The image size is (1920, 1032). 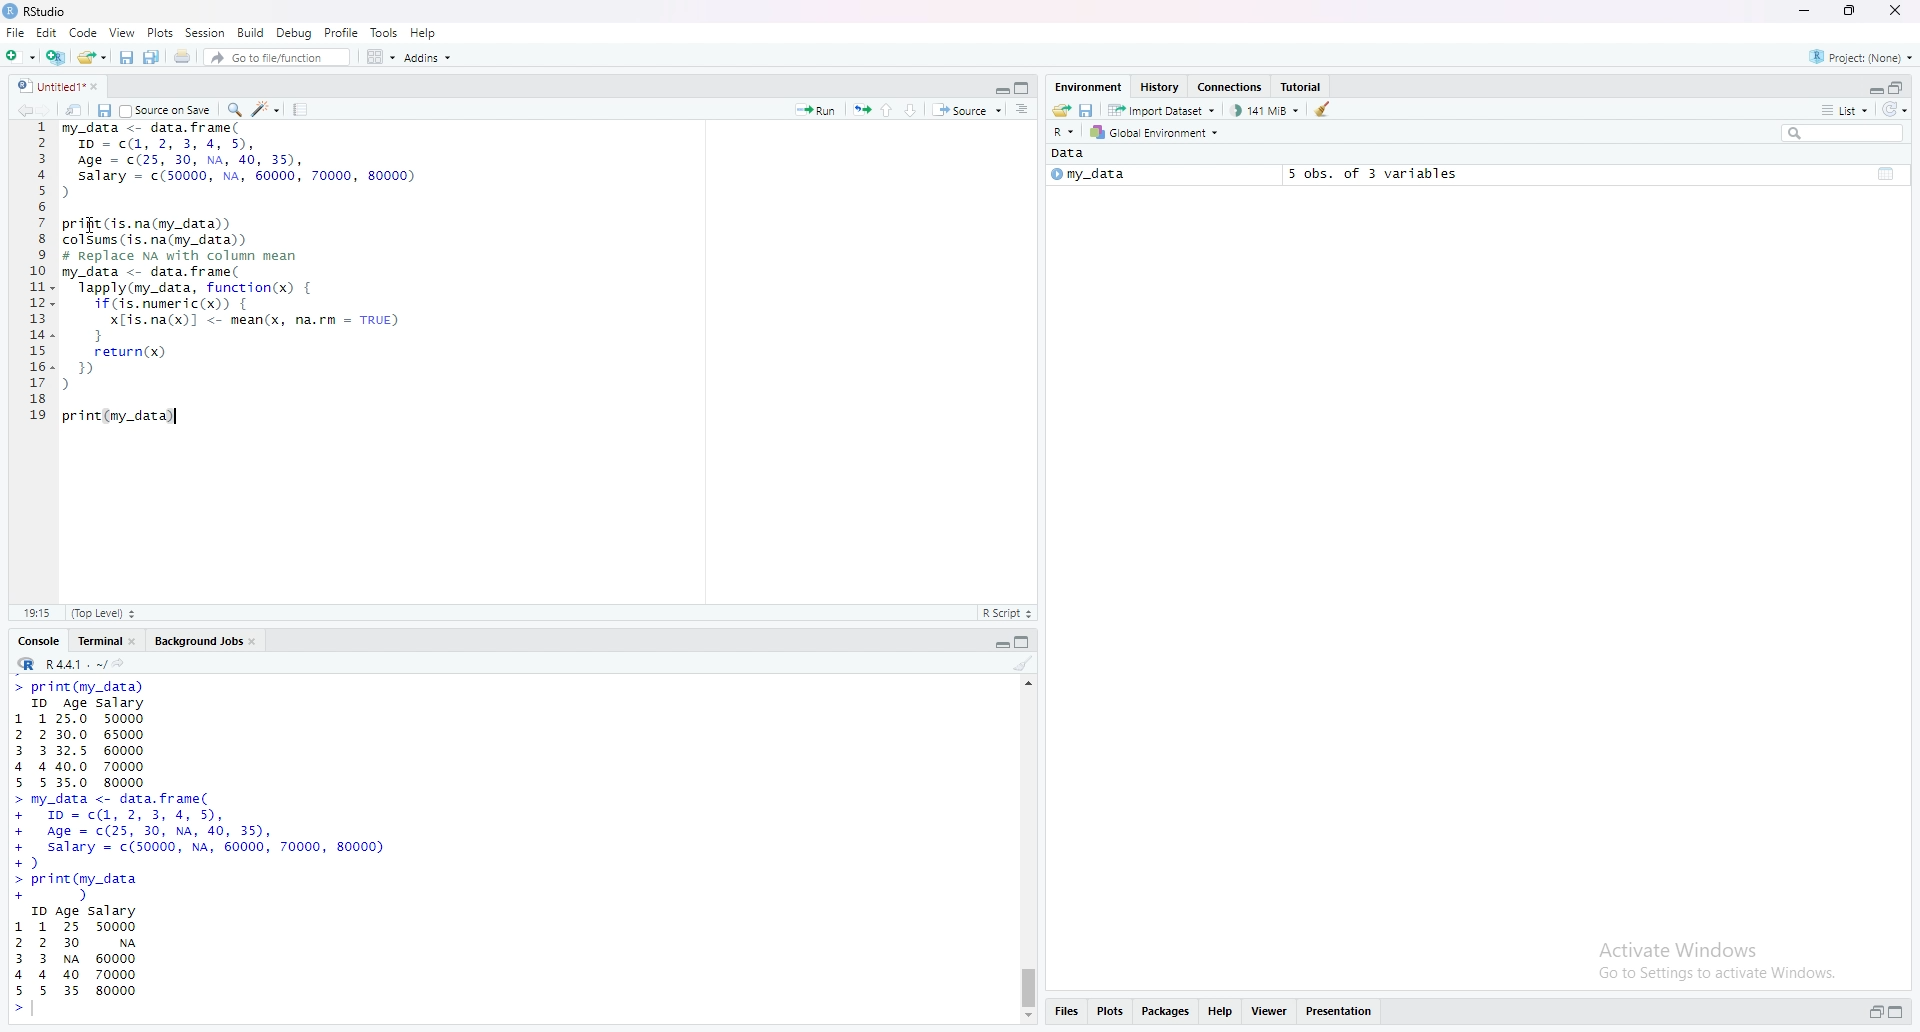 I want to click on go back, so click(x=20, y=110).